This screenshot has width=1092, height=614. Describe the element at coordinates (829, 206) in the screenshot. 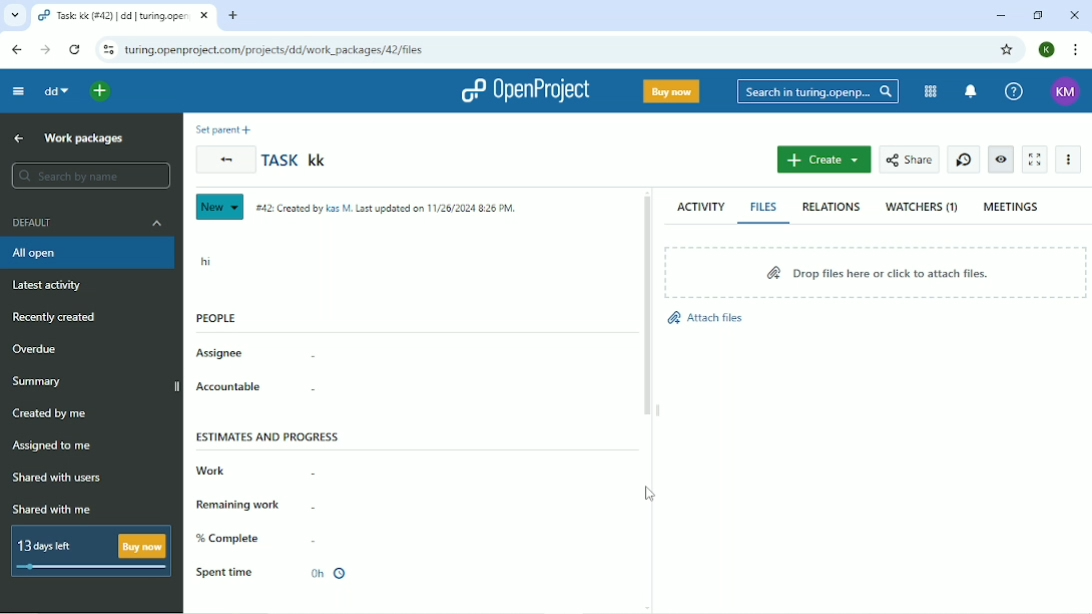

I see `RELATIONS` at that location.